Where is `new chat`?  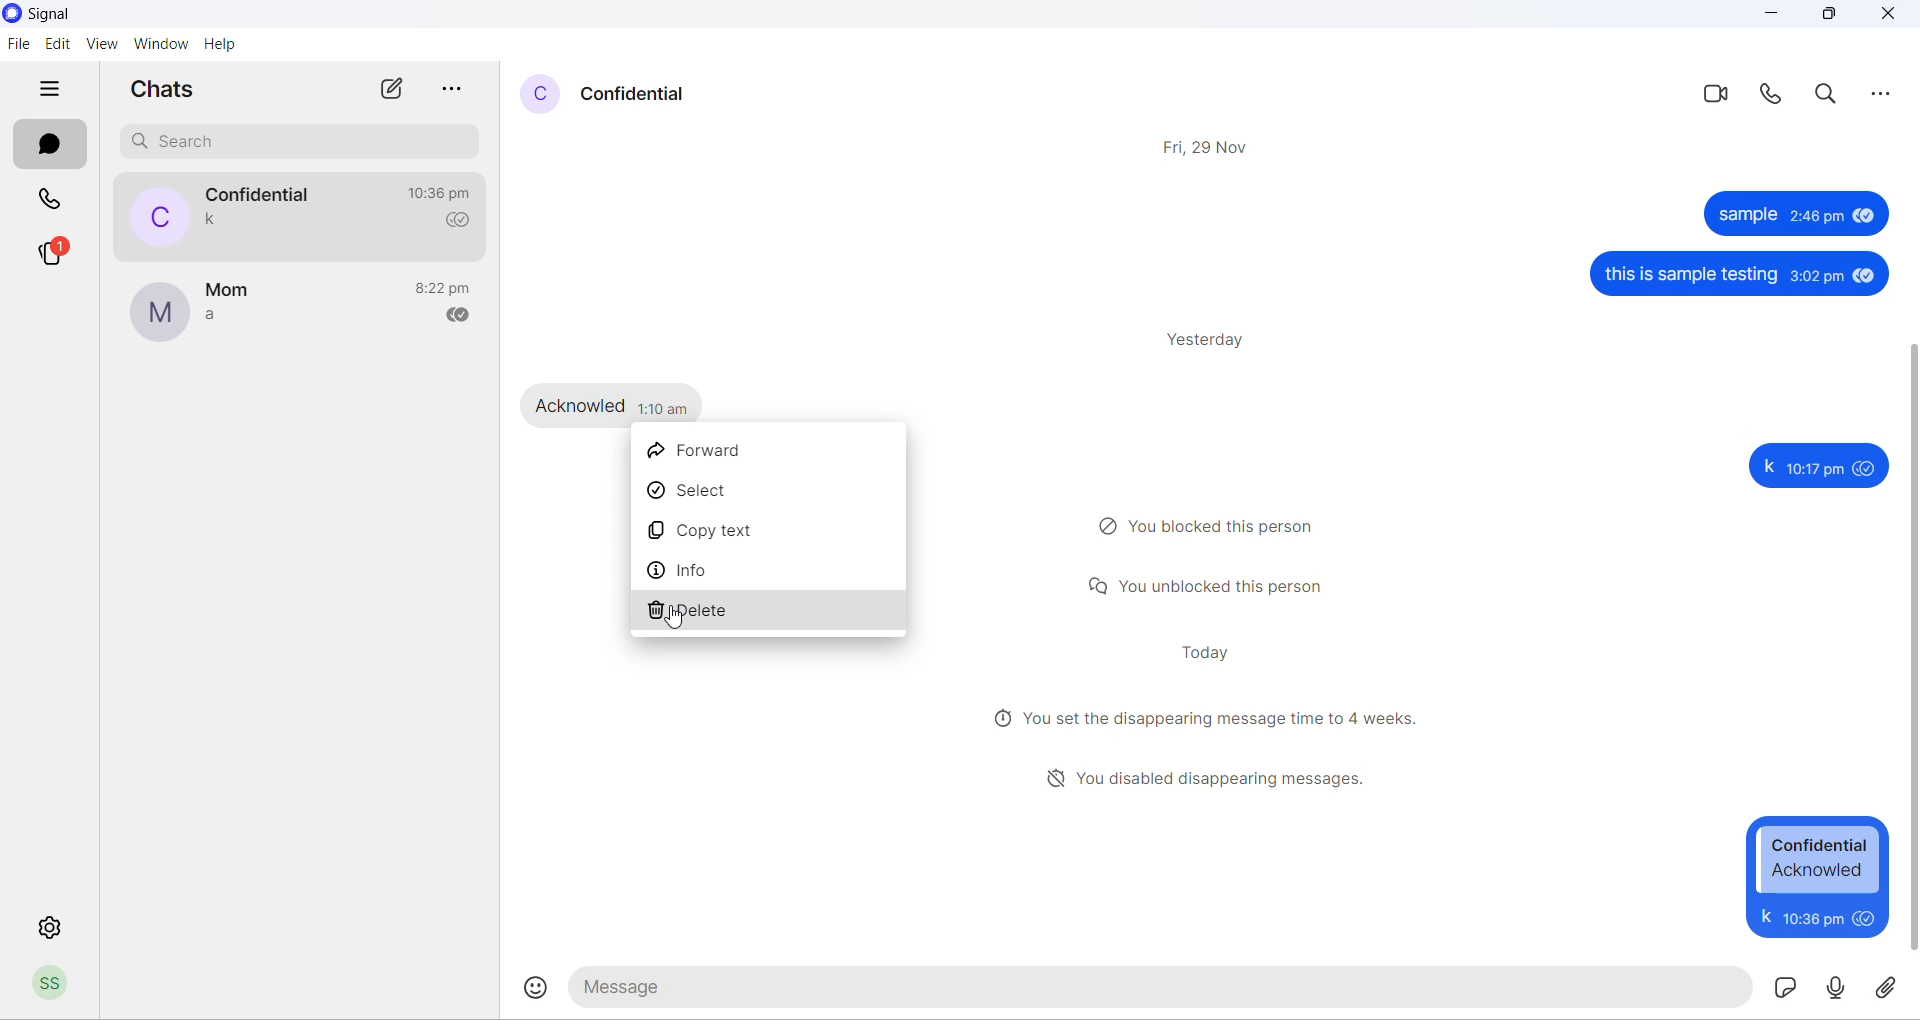 new chat is located at coordinates (388, 90).